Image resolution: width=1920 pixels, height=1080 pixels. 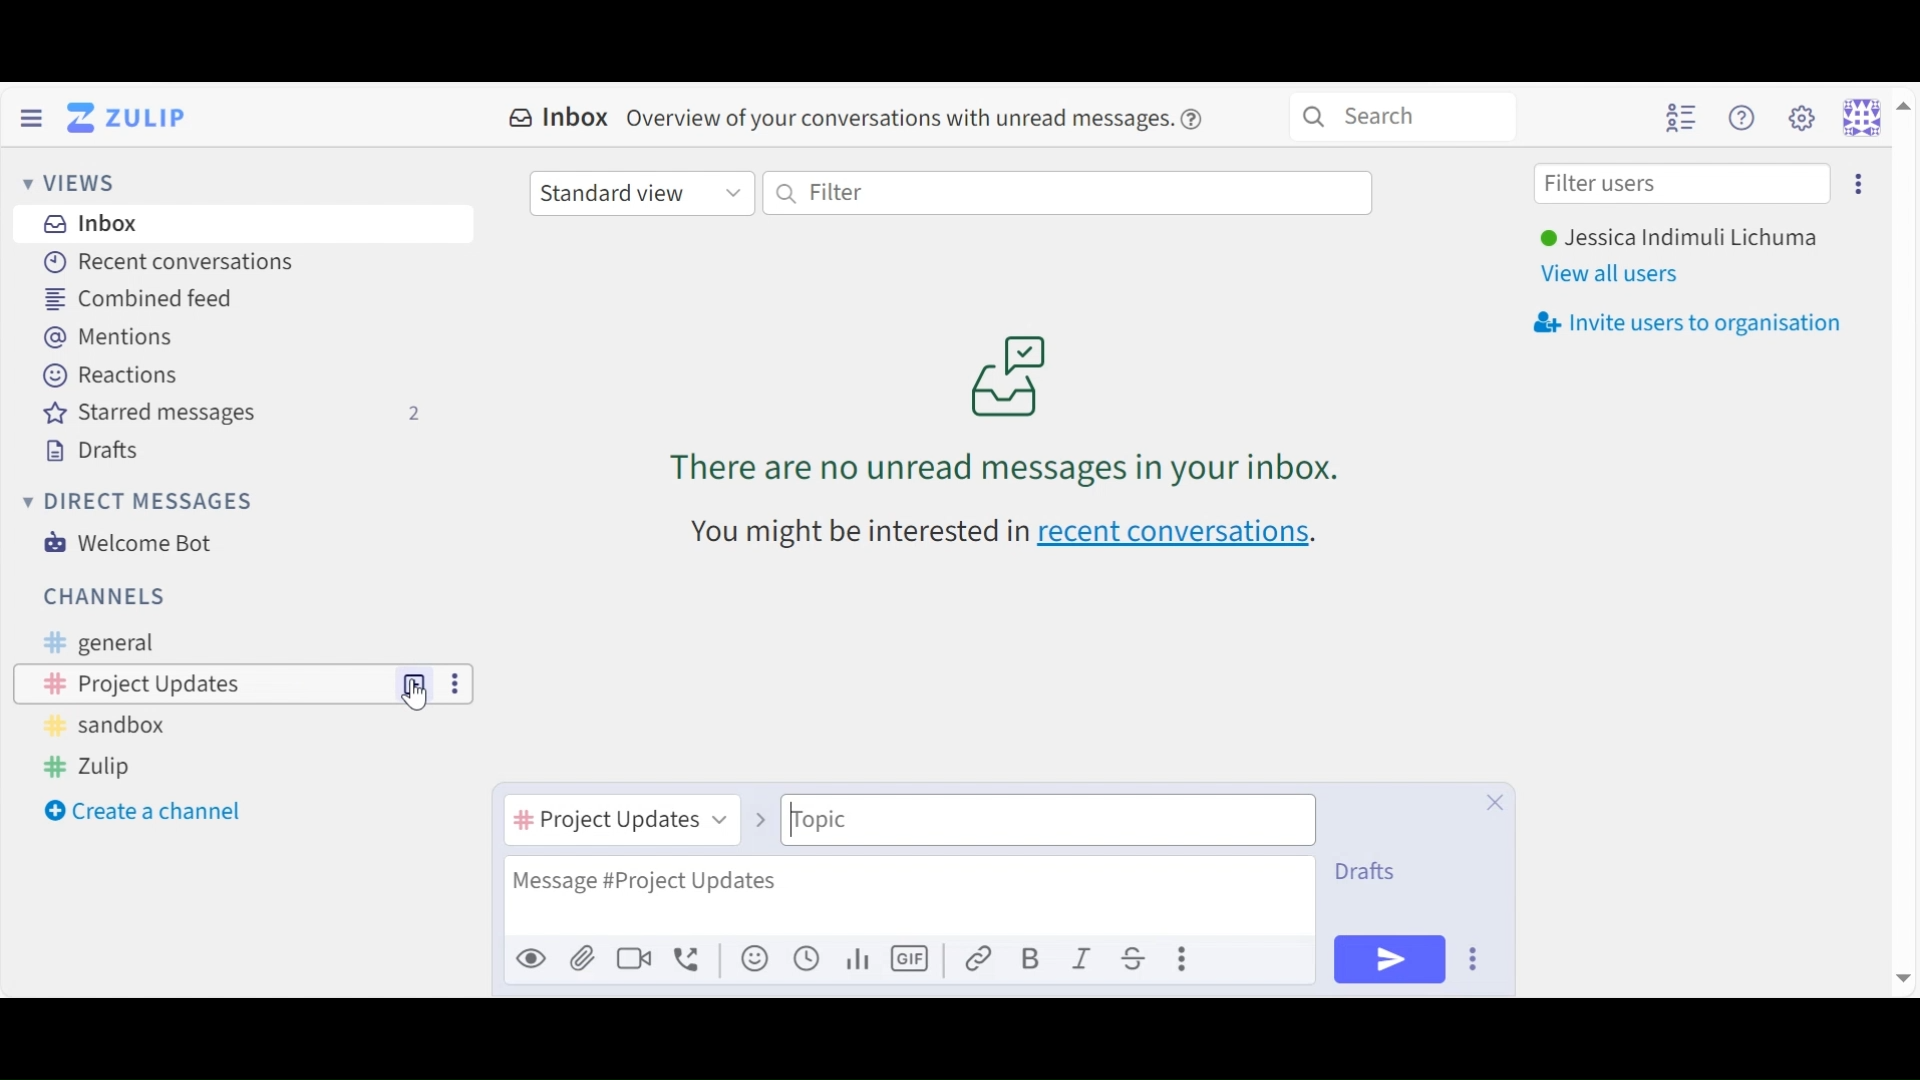 I want to click on Cursor, so click(x=418, y=701).